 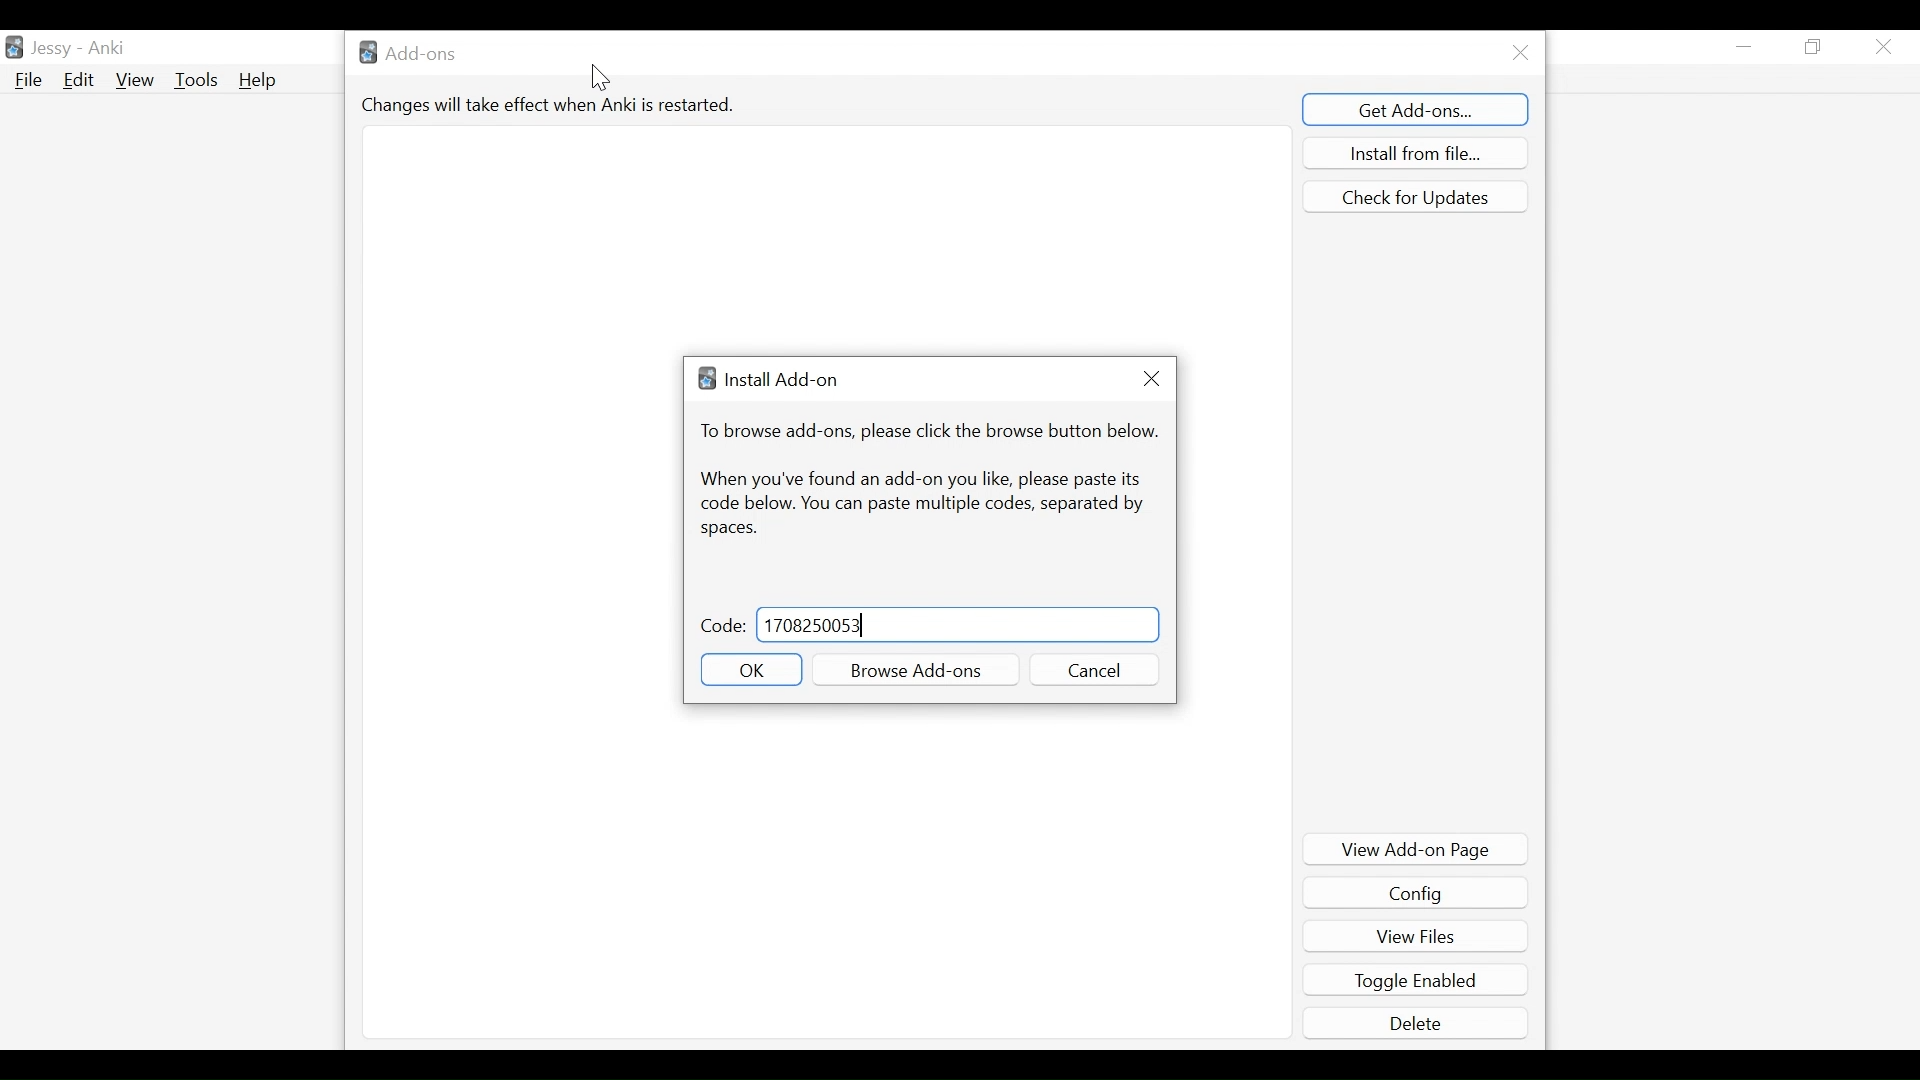 I want to click on Changes will take effect when Anki is restarted, so click(x=551, y=104).